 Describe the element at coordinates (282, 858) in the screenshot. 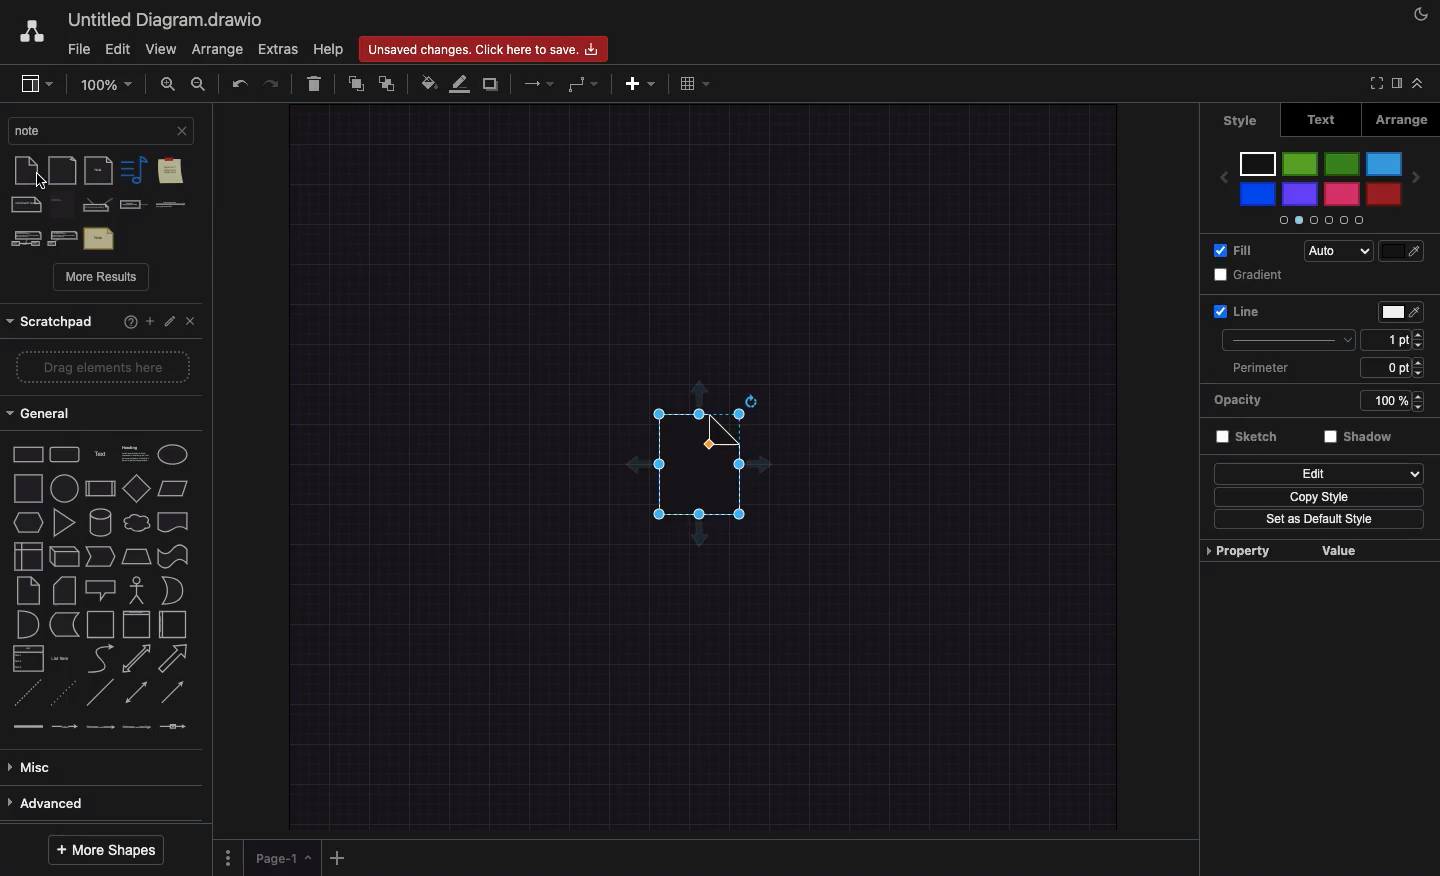

I see `Page 1` at that location.